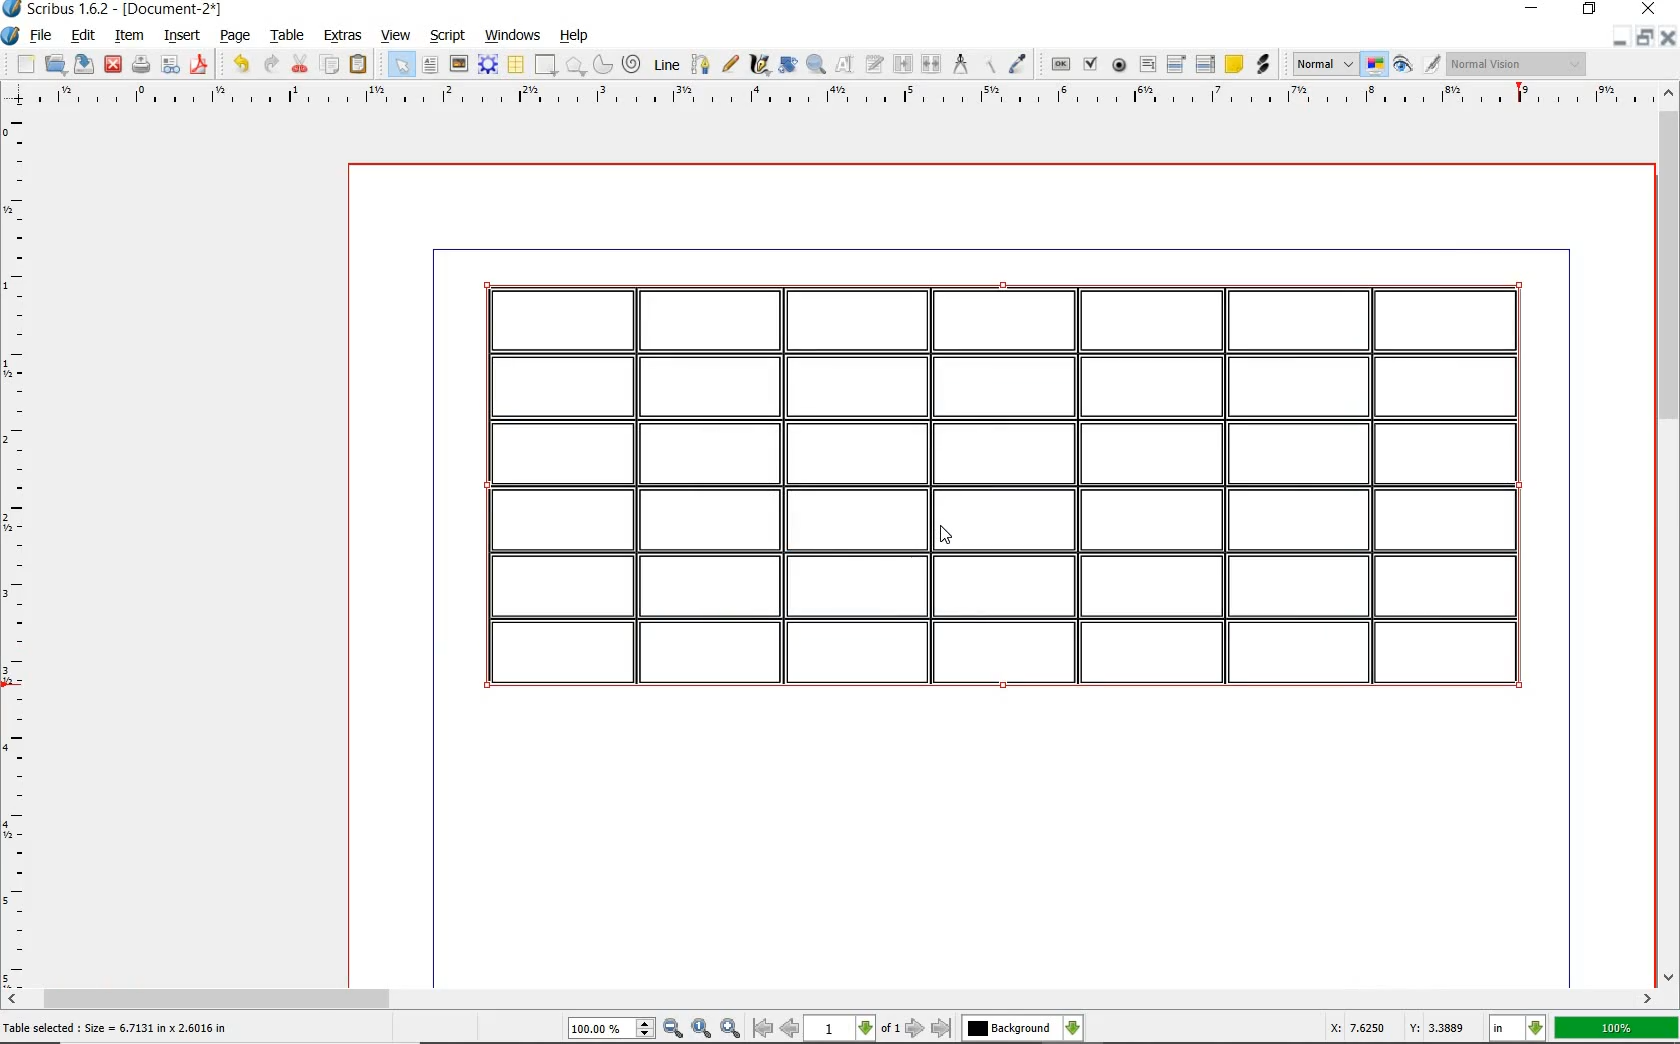  Describe the element at coordinates (814, 65) in the screenshot. I see `zoom in or out` at that location.